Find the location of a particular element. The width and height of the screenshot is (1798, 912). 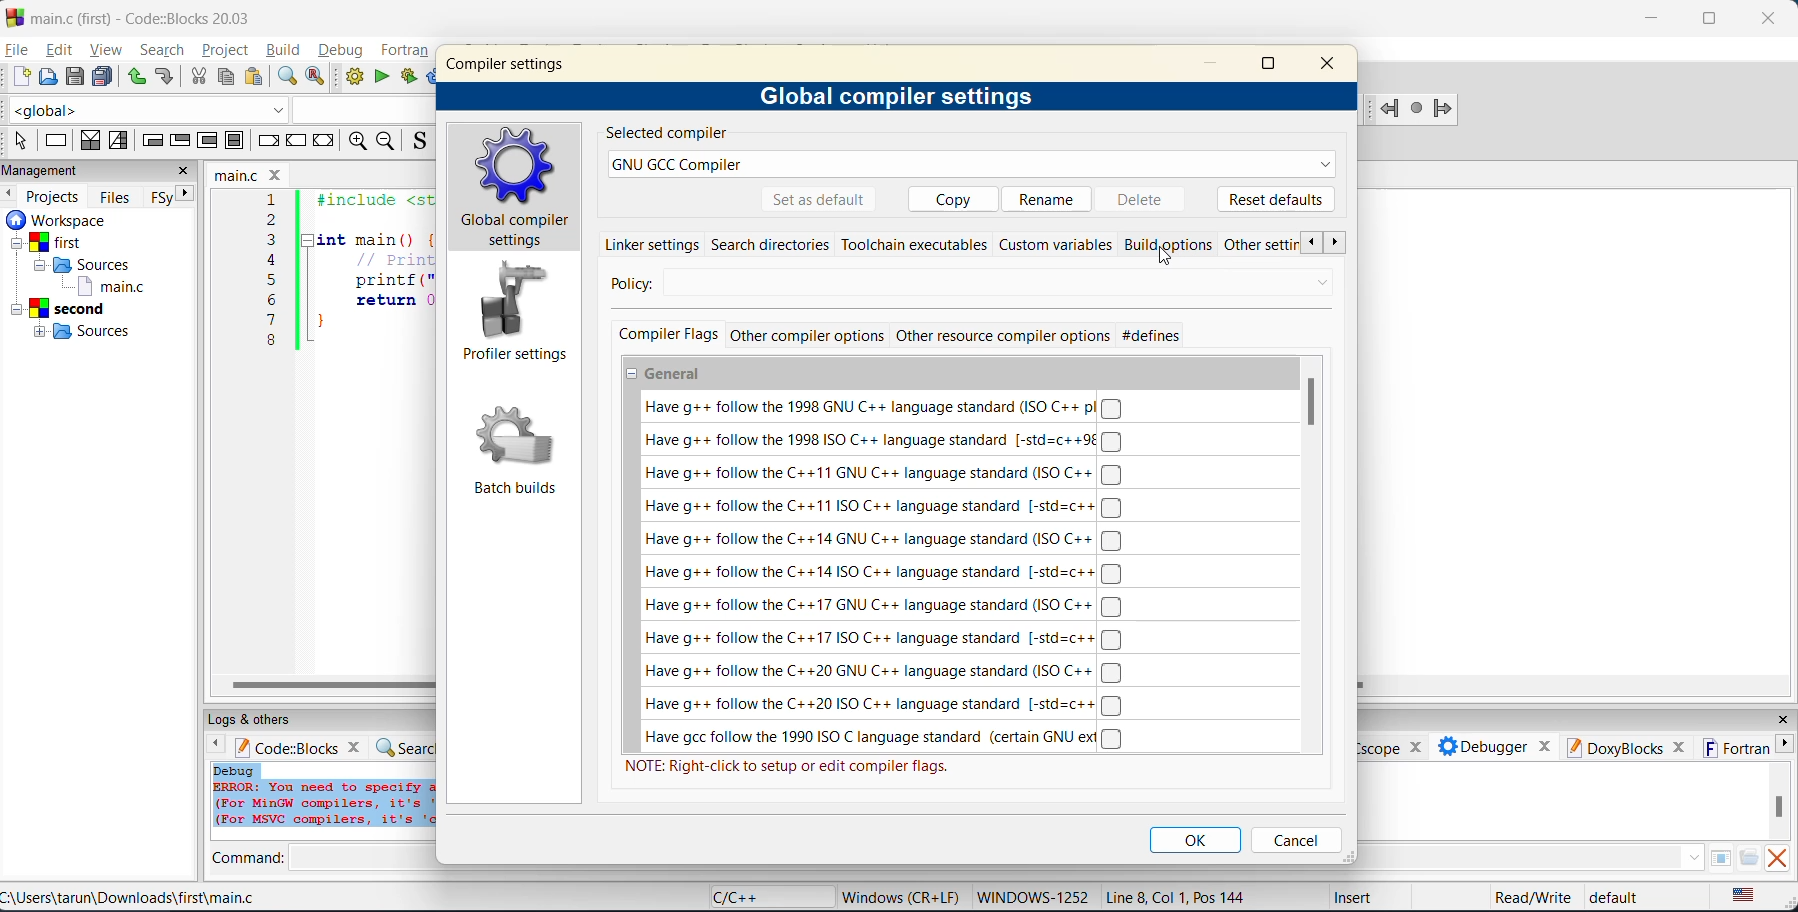

cancel is located at coordinates (1295, 840).